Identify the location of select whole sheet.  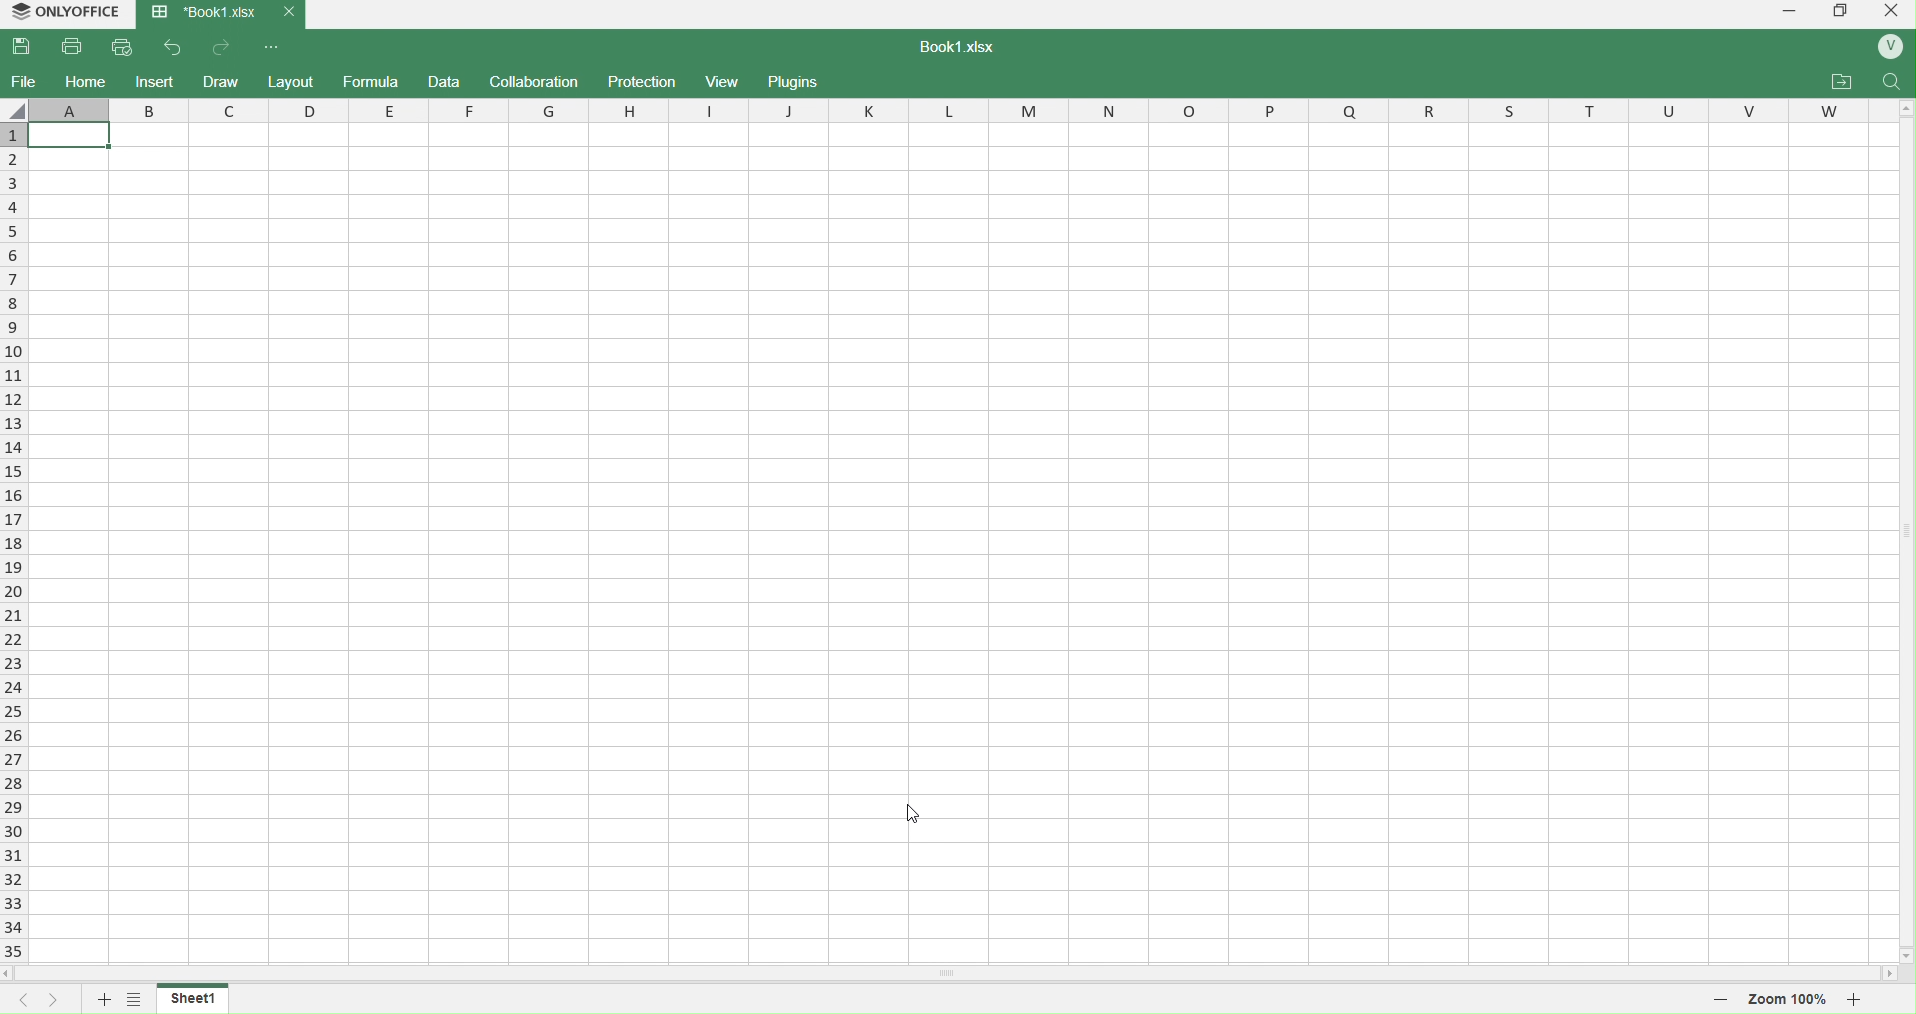
(16, 109).